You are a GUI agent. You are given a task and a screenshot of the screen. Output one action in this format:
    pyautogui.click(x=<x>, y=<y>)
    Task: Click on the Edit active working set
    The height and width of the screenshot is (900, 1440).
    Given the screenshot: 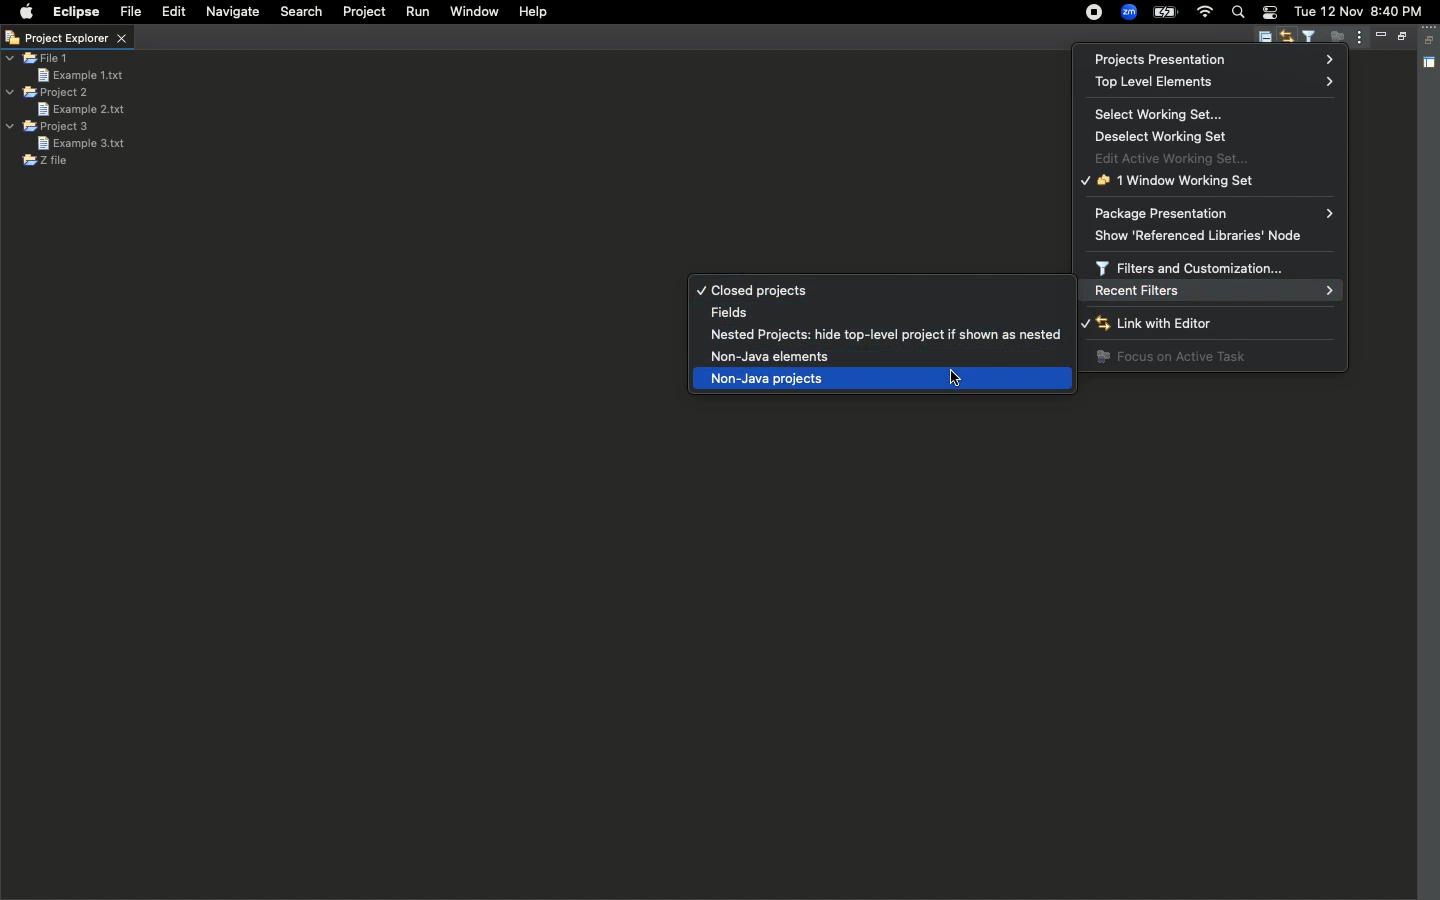 What is the action you would take?
    pyautogui.click(x=1181, y=157)
    